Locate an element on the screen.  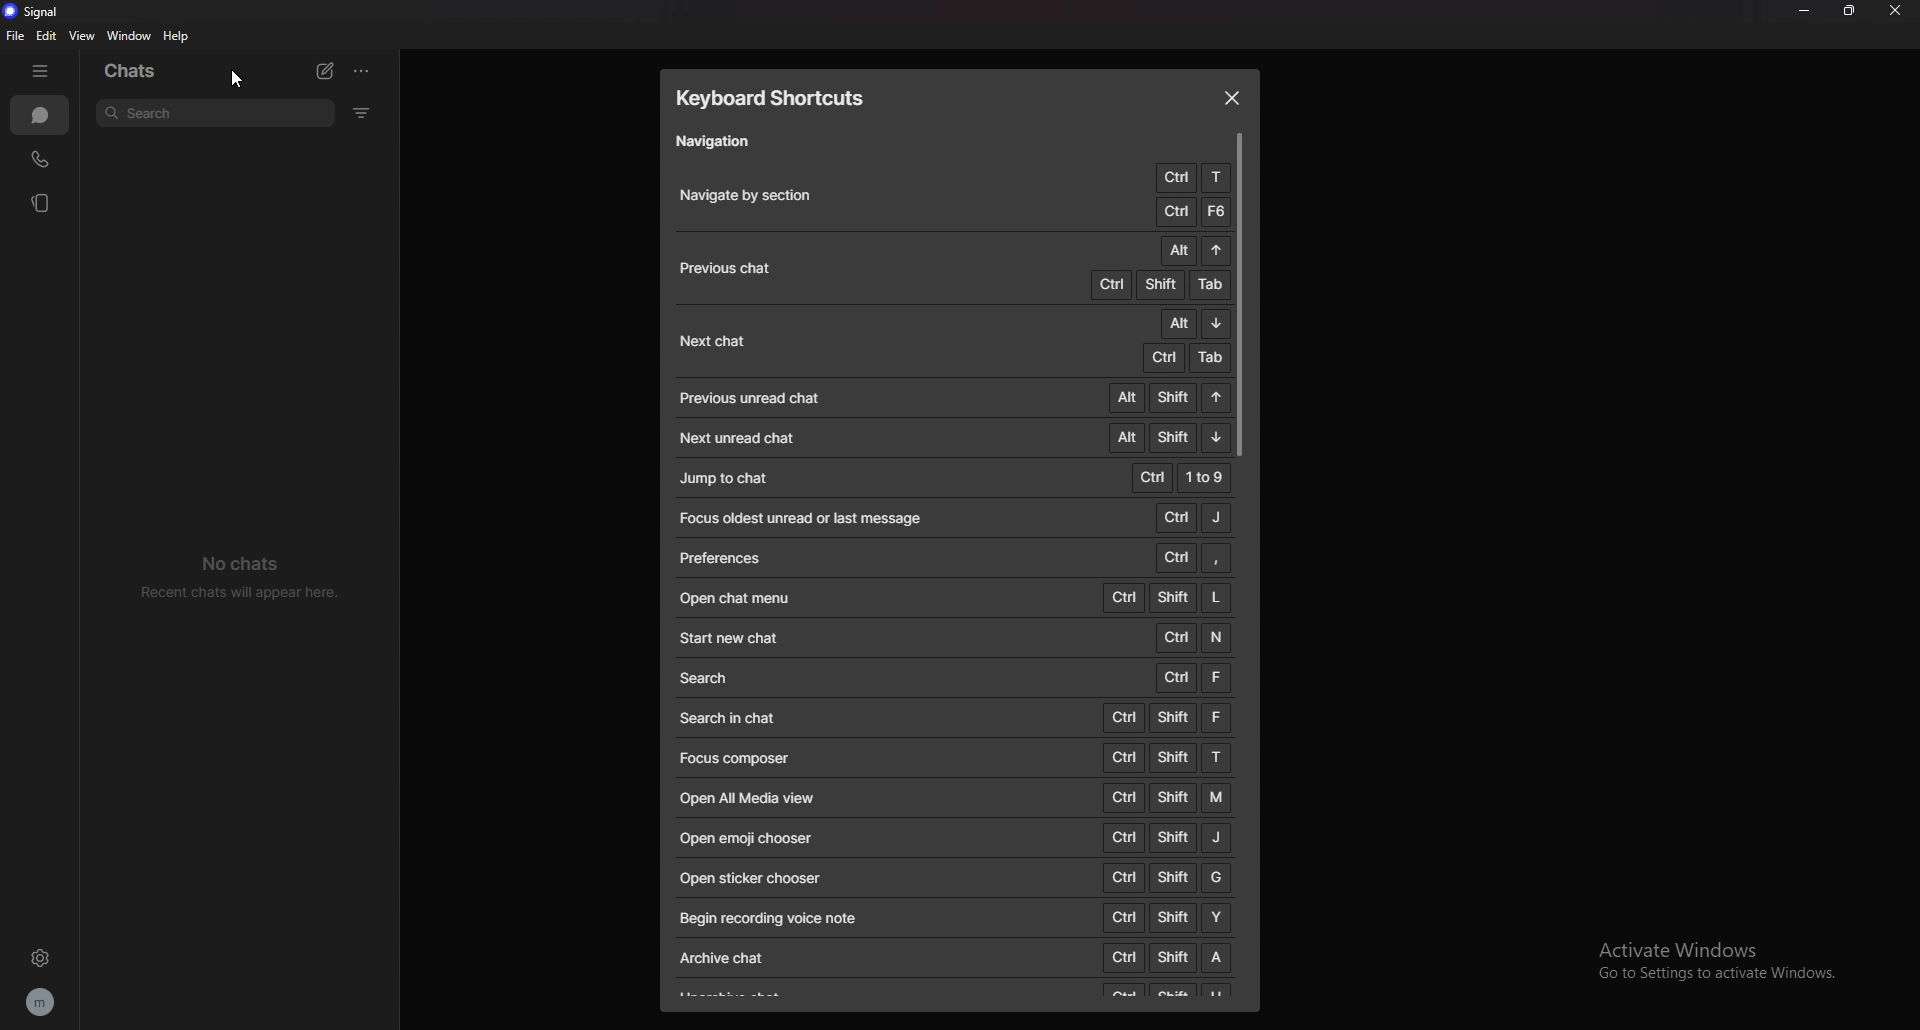
previous unread chat is located at coordinates (750, 399).